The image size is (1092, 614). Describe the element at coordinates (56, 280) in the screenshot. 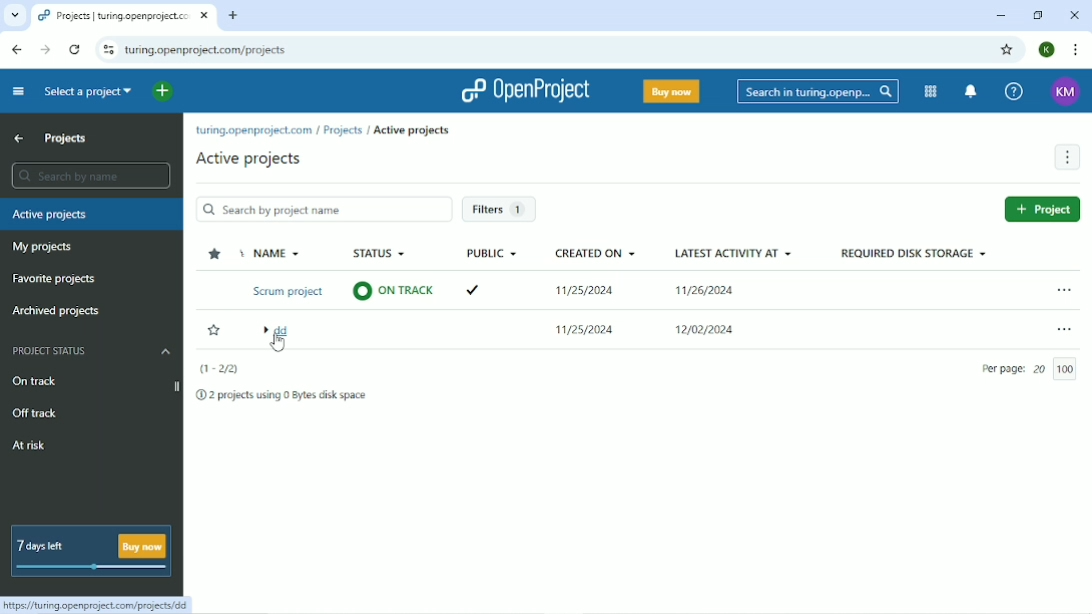

I see `Favorite projects` at that location.